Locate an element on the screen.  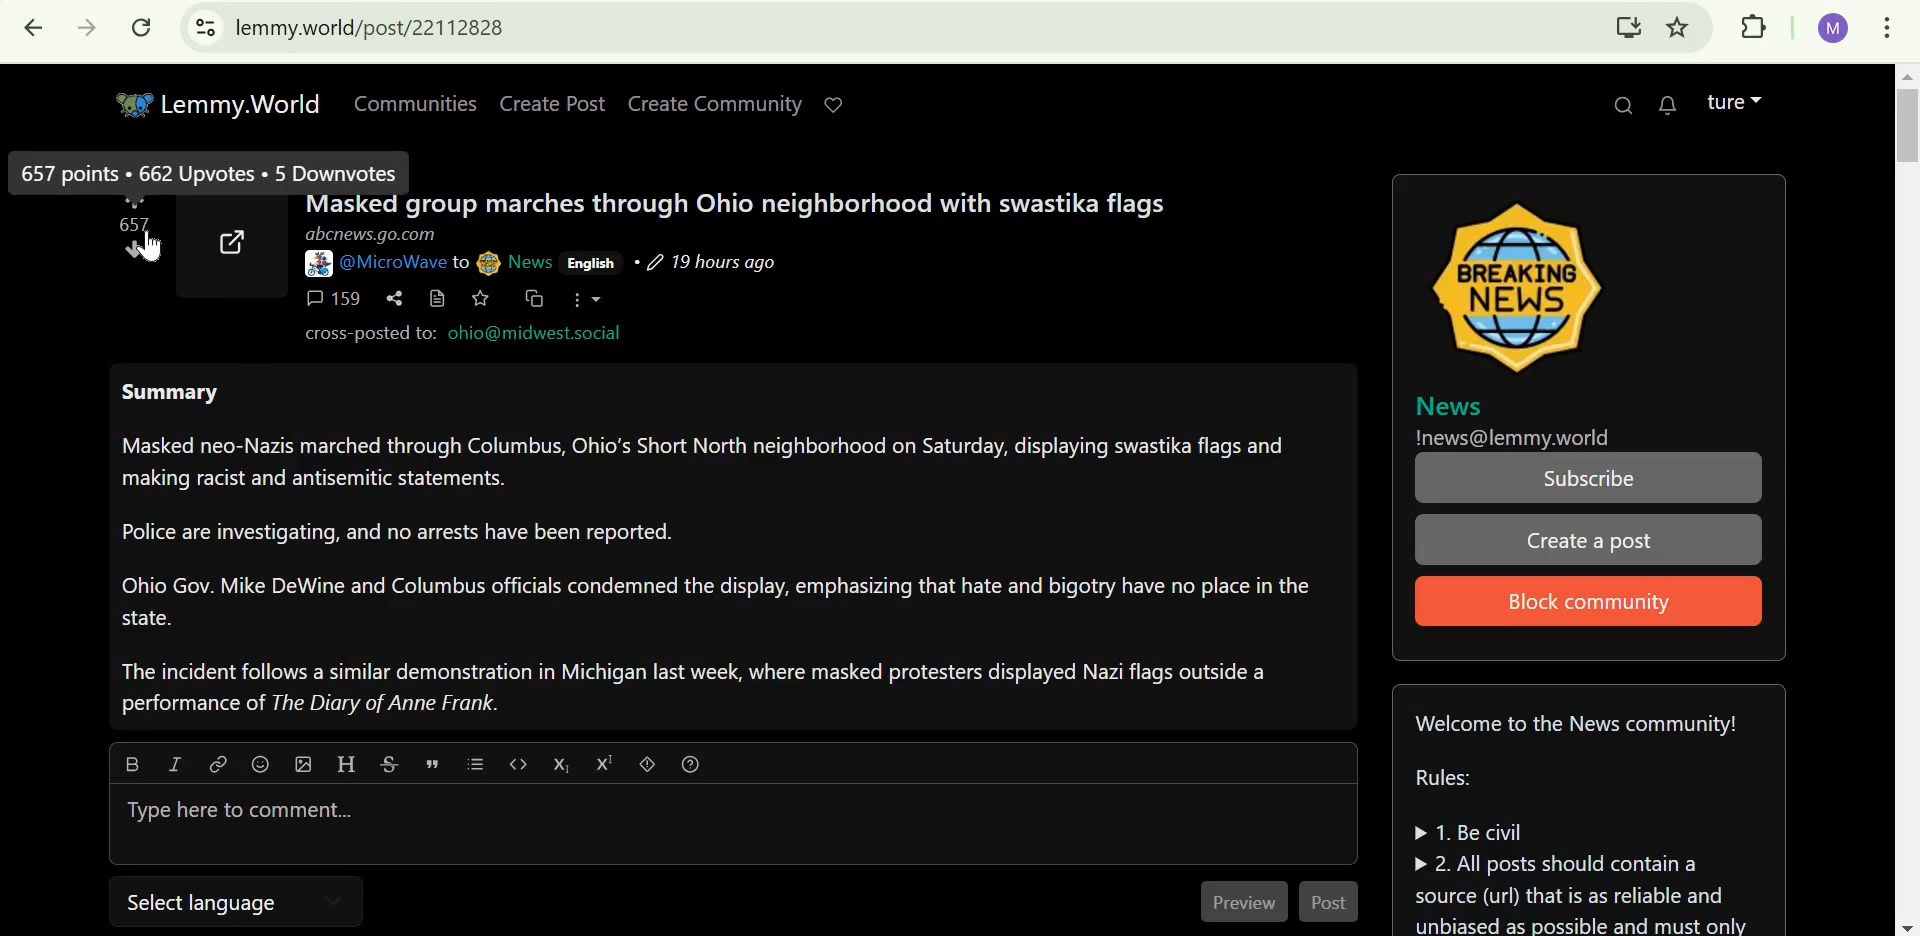
lemmy account is located at coordinates (1736, 103).